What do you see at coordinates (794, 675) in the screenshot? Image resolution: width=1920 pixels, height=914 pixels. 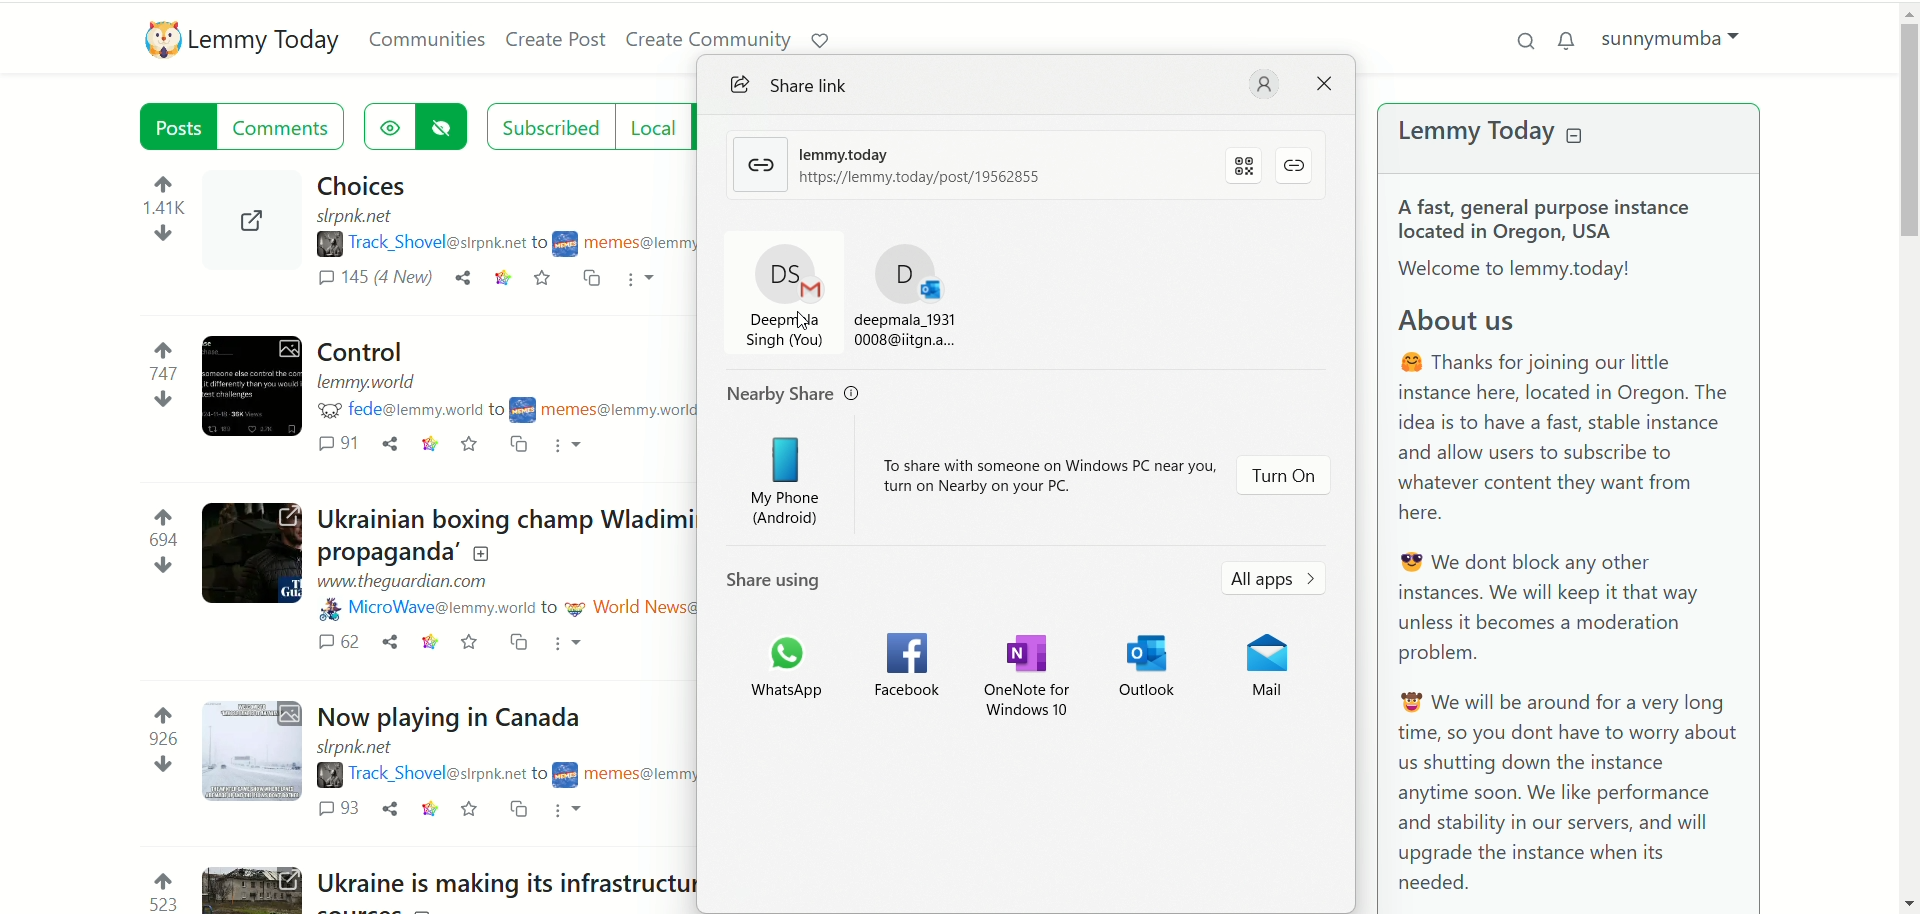 I see `watsapp` at bounding box center [794, 675].